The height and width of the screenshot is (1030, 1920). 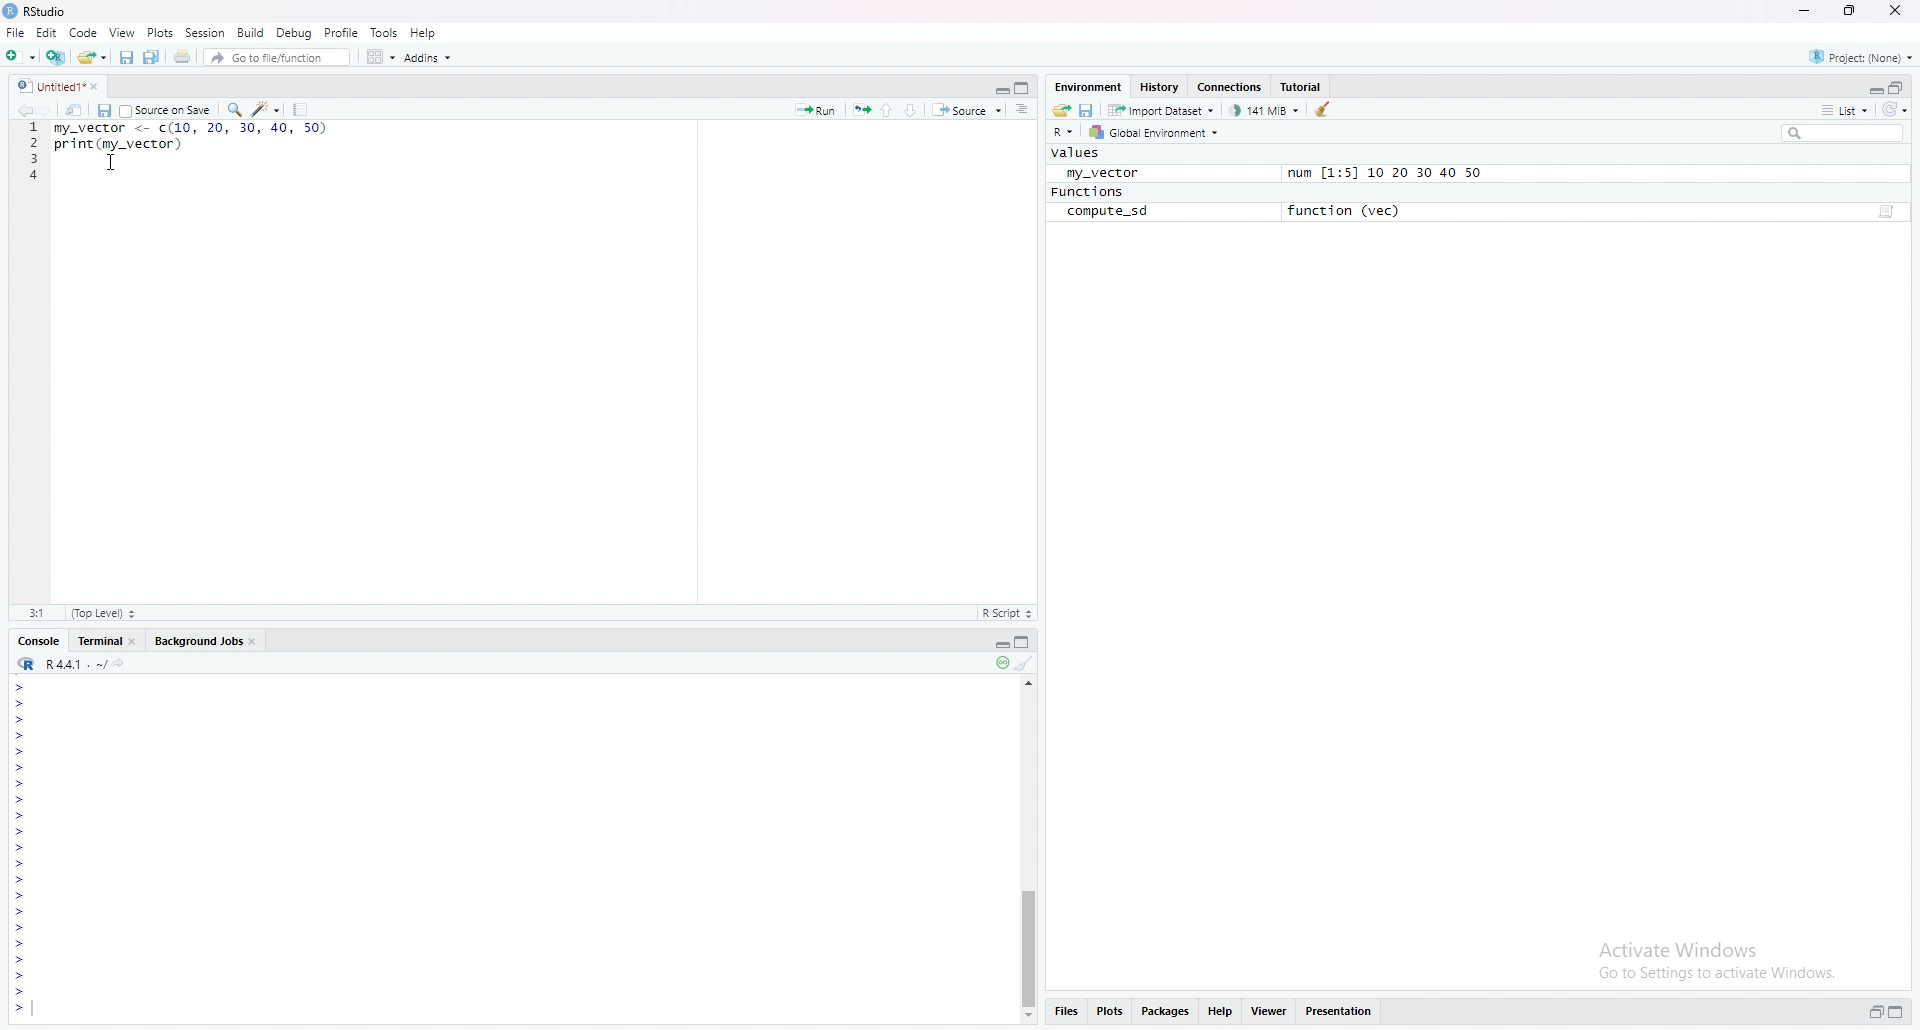 What do you see at coordinates (996, 87) in the screenshot?
I see `Minimize` at bounding box center [996, 87].